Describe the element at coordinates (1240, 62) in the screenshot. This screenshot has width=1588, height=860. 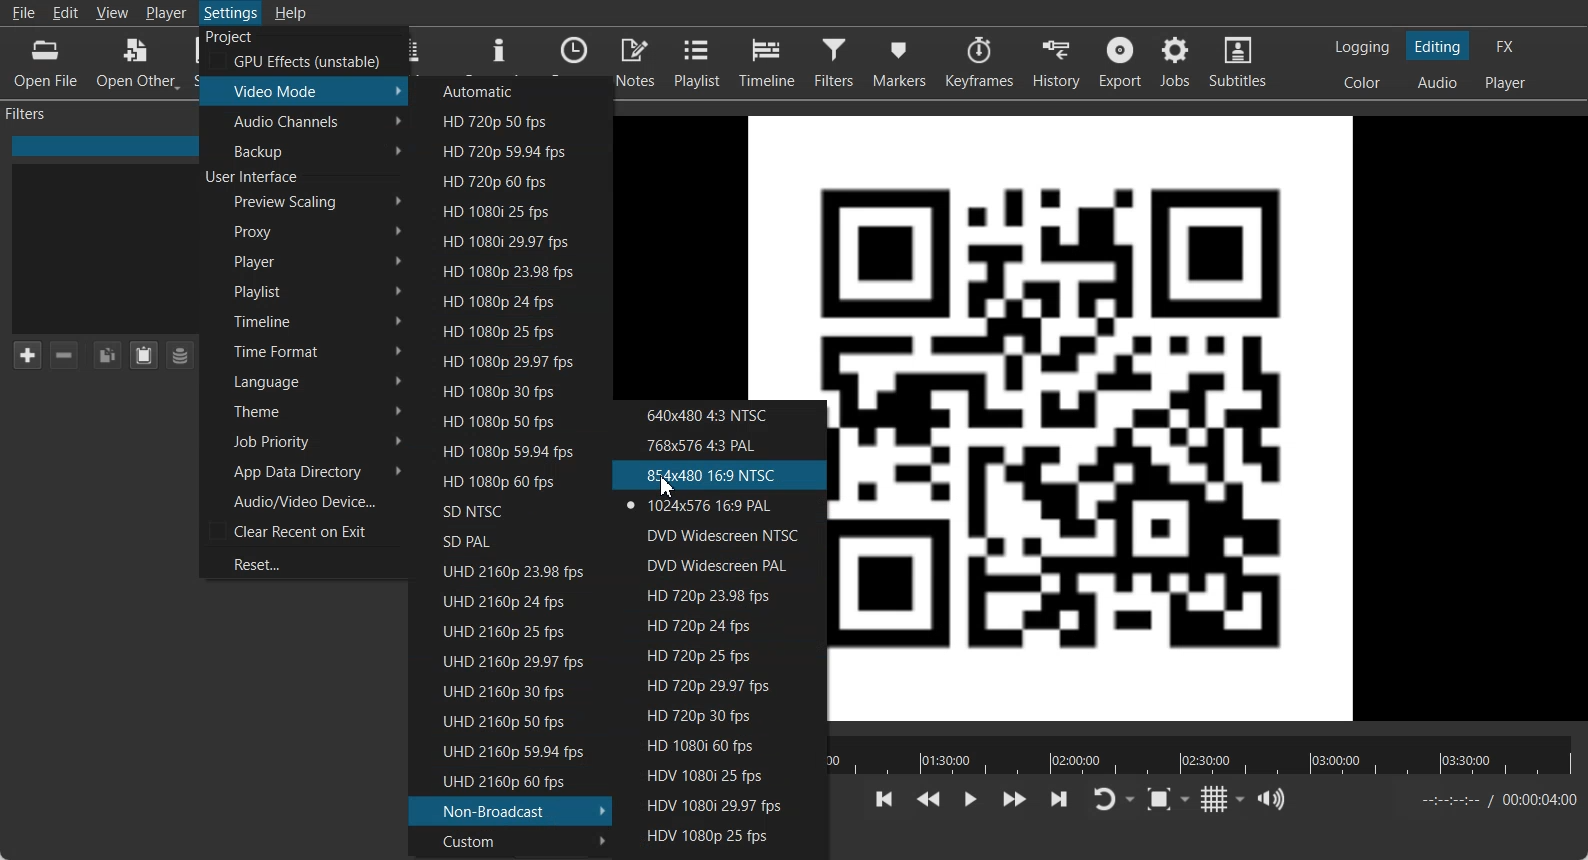
I see `Subtitles` at that location.